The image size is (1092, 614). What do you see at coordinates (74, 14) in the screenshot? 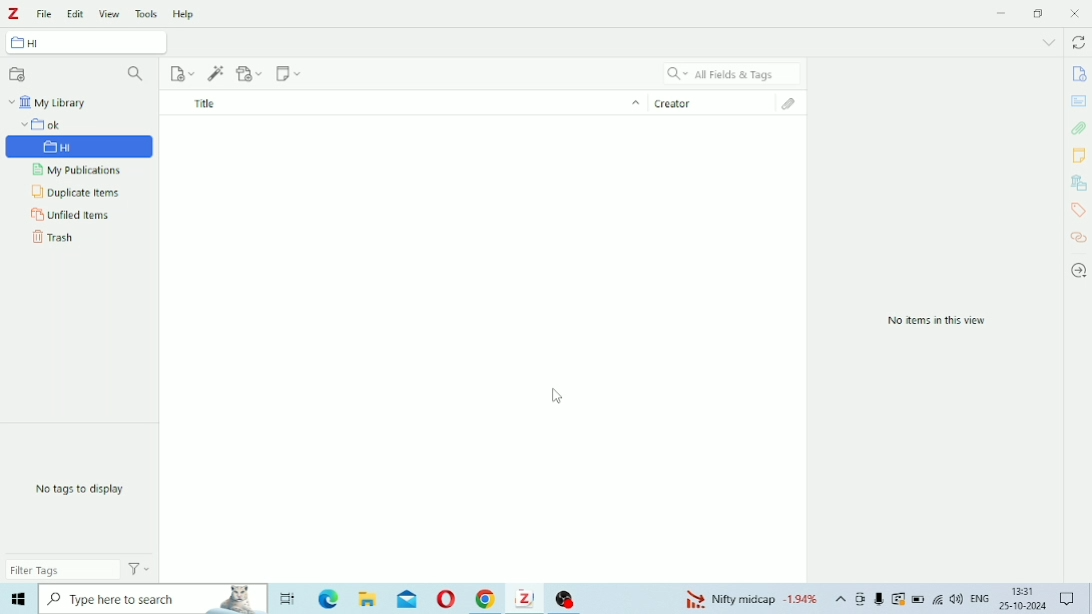
I see `Edit` at bounding box center [74, 14].